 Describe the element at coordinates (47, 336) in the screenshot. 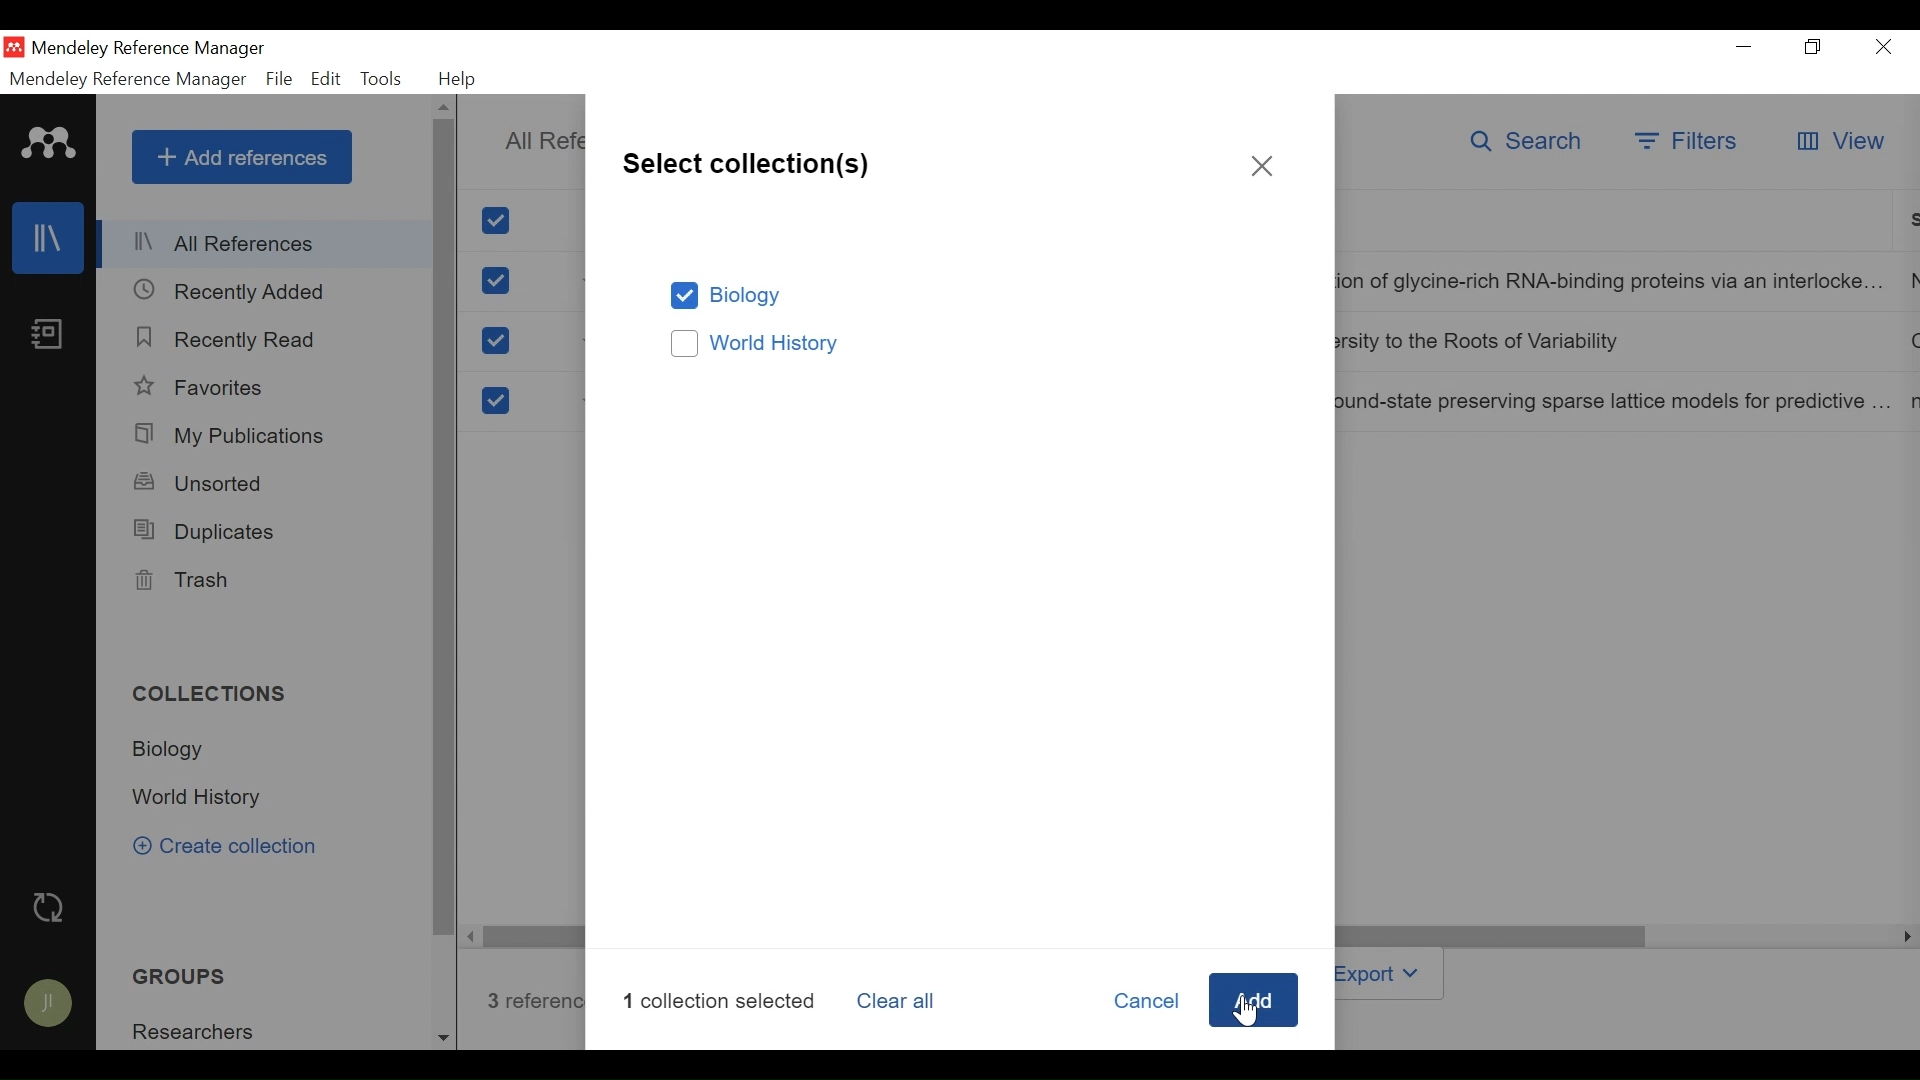

I see `Notebook` at that location.